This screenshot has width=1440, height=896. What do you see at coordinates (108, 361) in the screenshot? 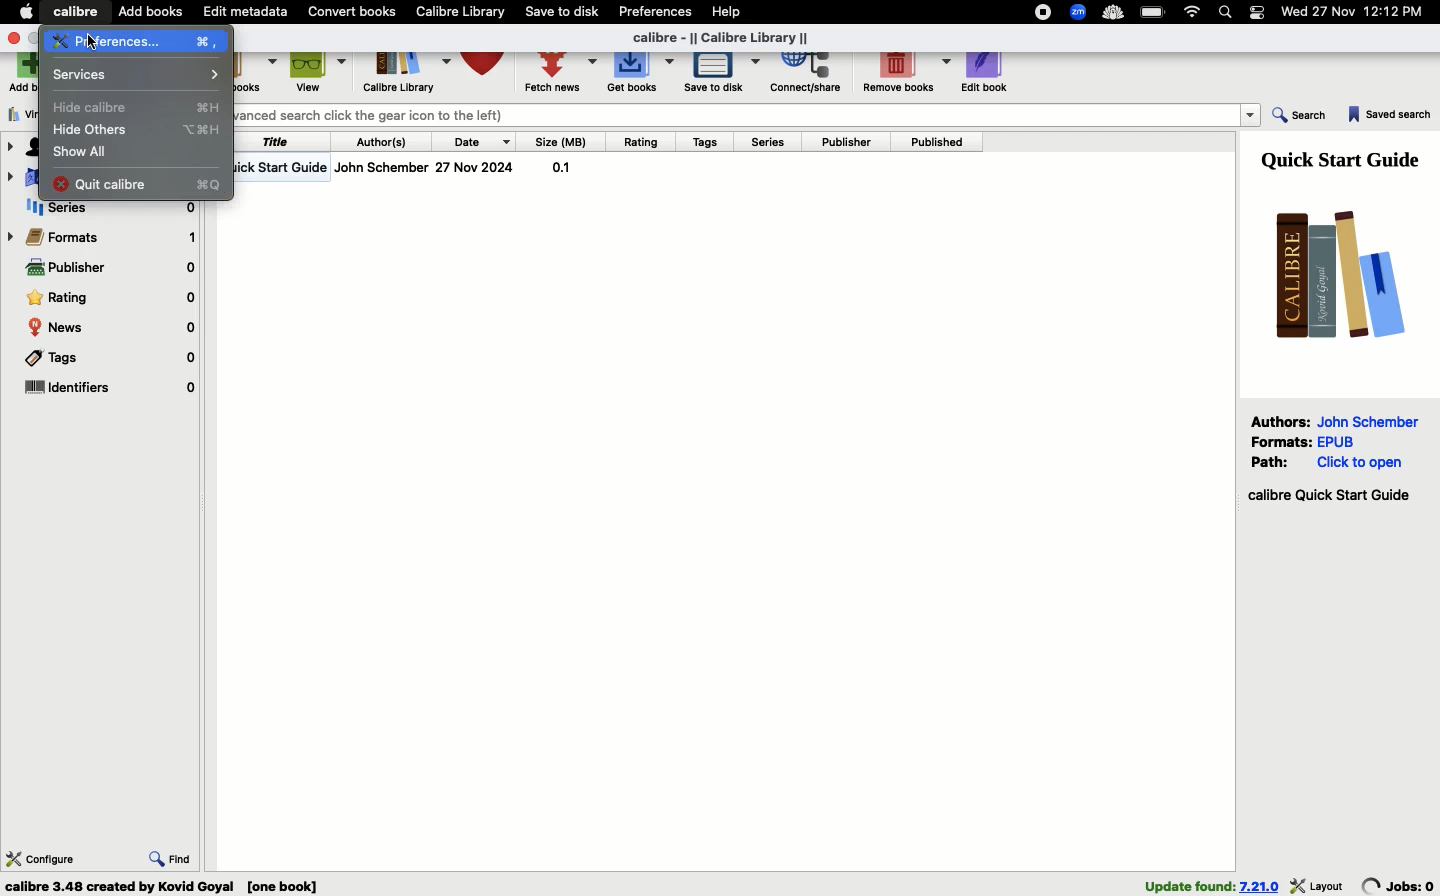
I see `Tags` at bounding box center [108, 361].